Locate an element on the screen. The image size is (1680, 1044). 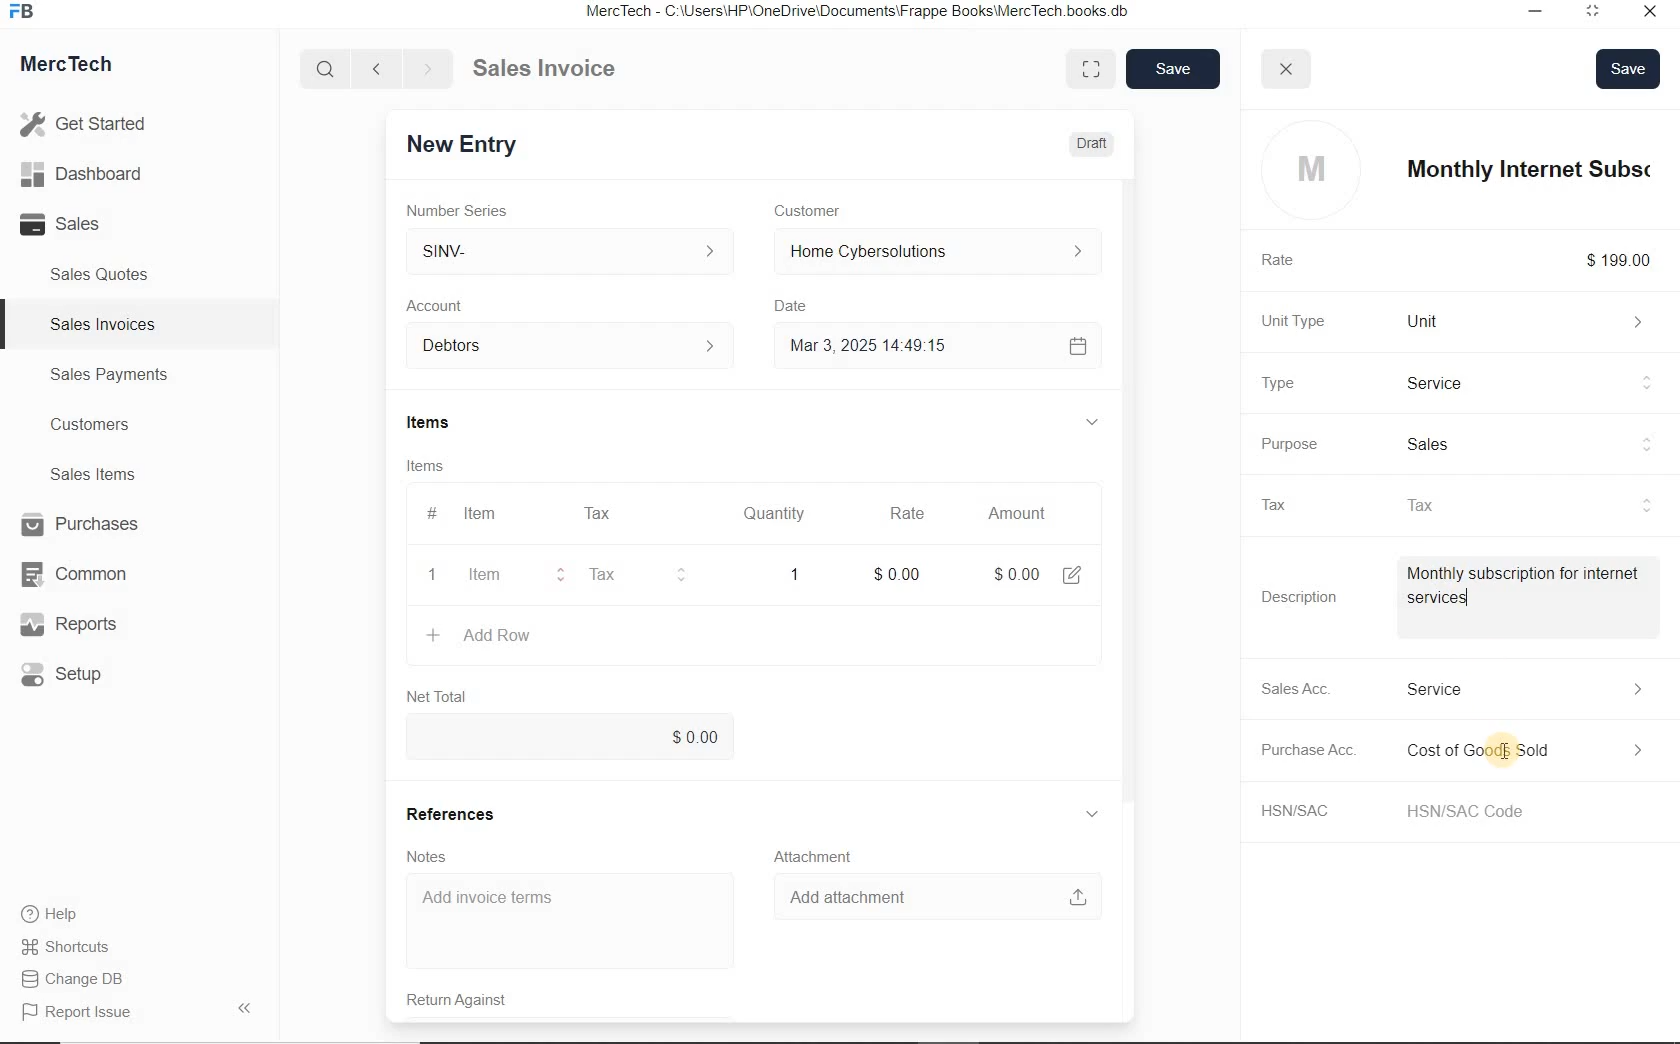
$0.00 is located at coordinates (571, 737).